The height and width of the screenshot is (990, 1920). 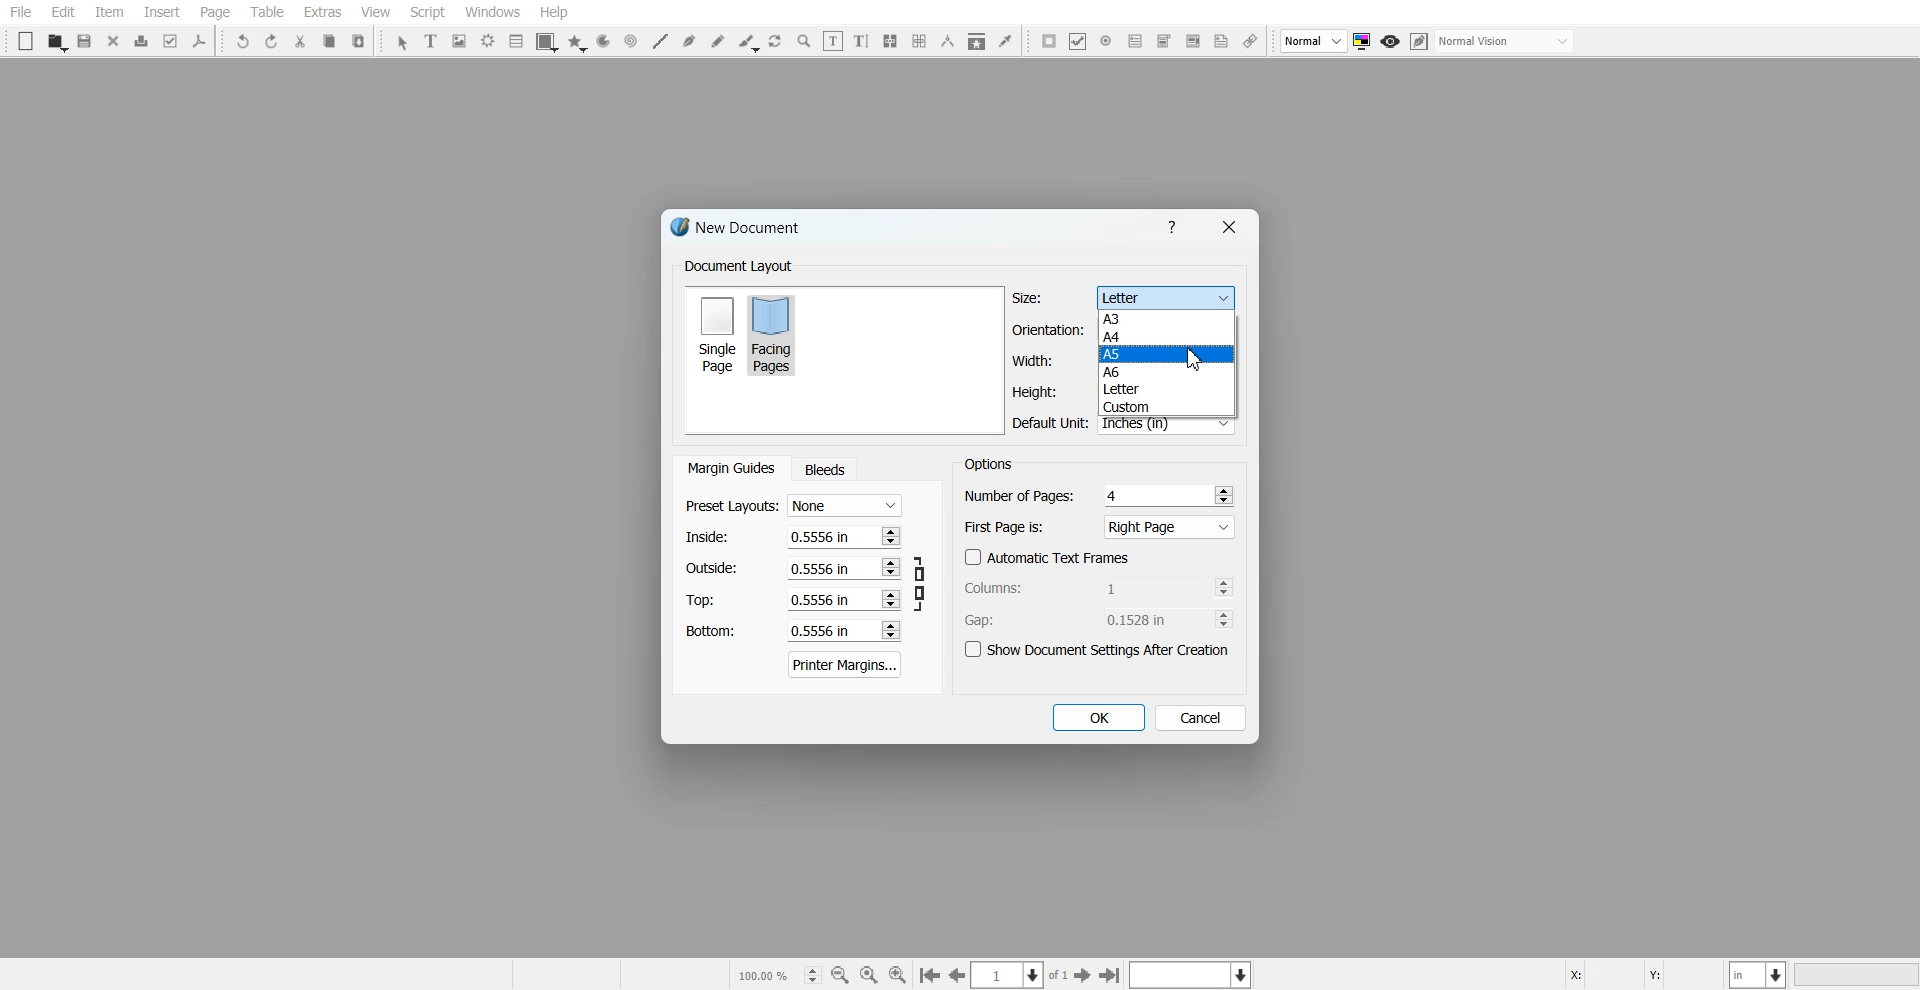 I want to click on Cursor, so click(x=1197, y=360).